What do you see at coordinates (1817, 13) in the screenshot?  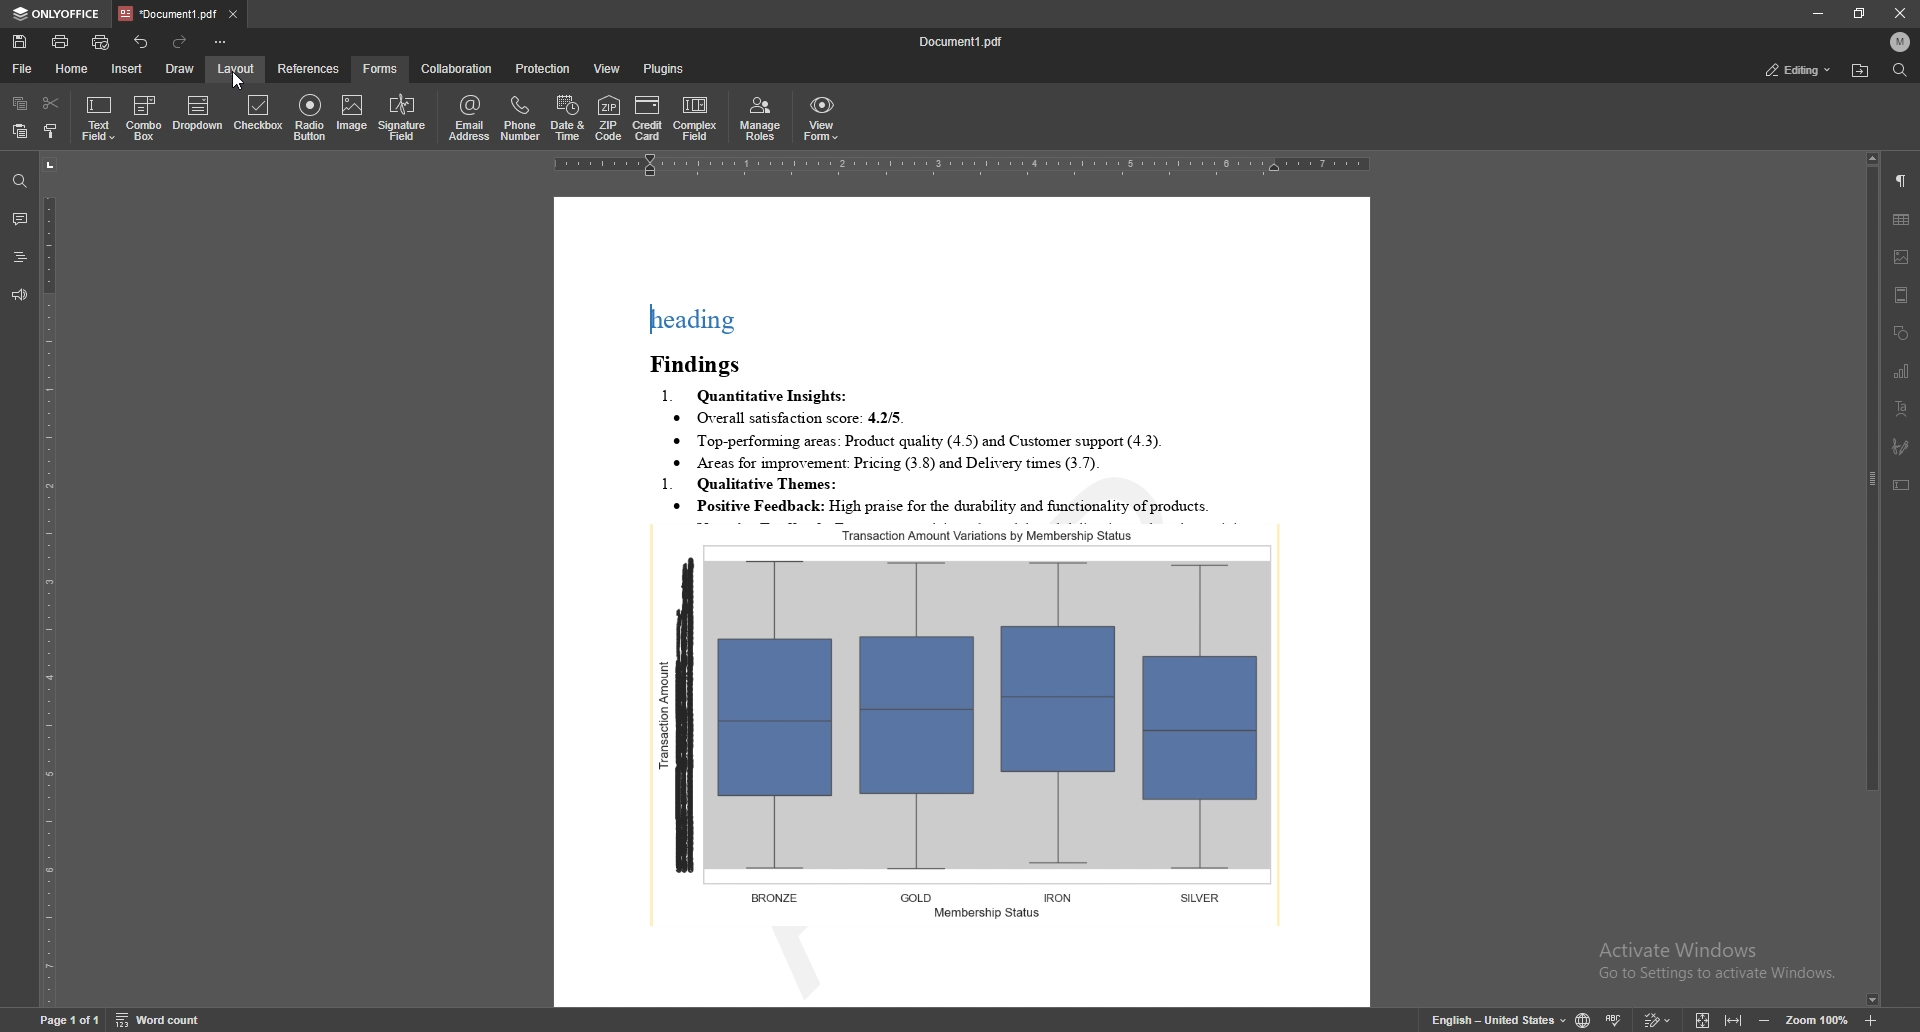 I see `minimize` at bounding box center [1817, 13].